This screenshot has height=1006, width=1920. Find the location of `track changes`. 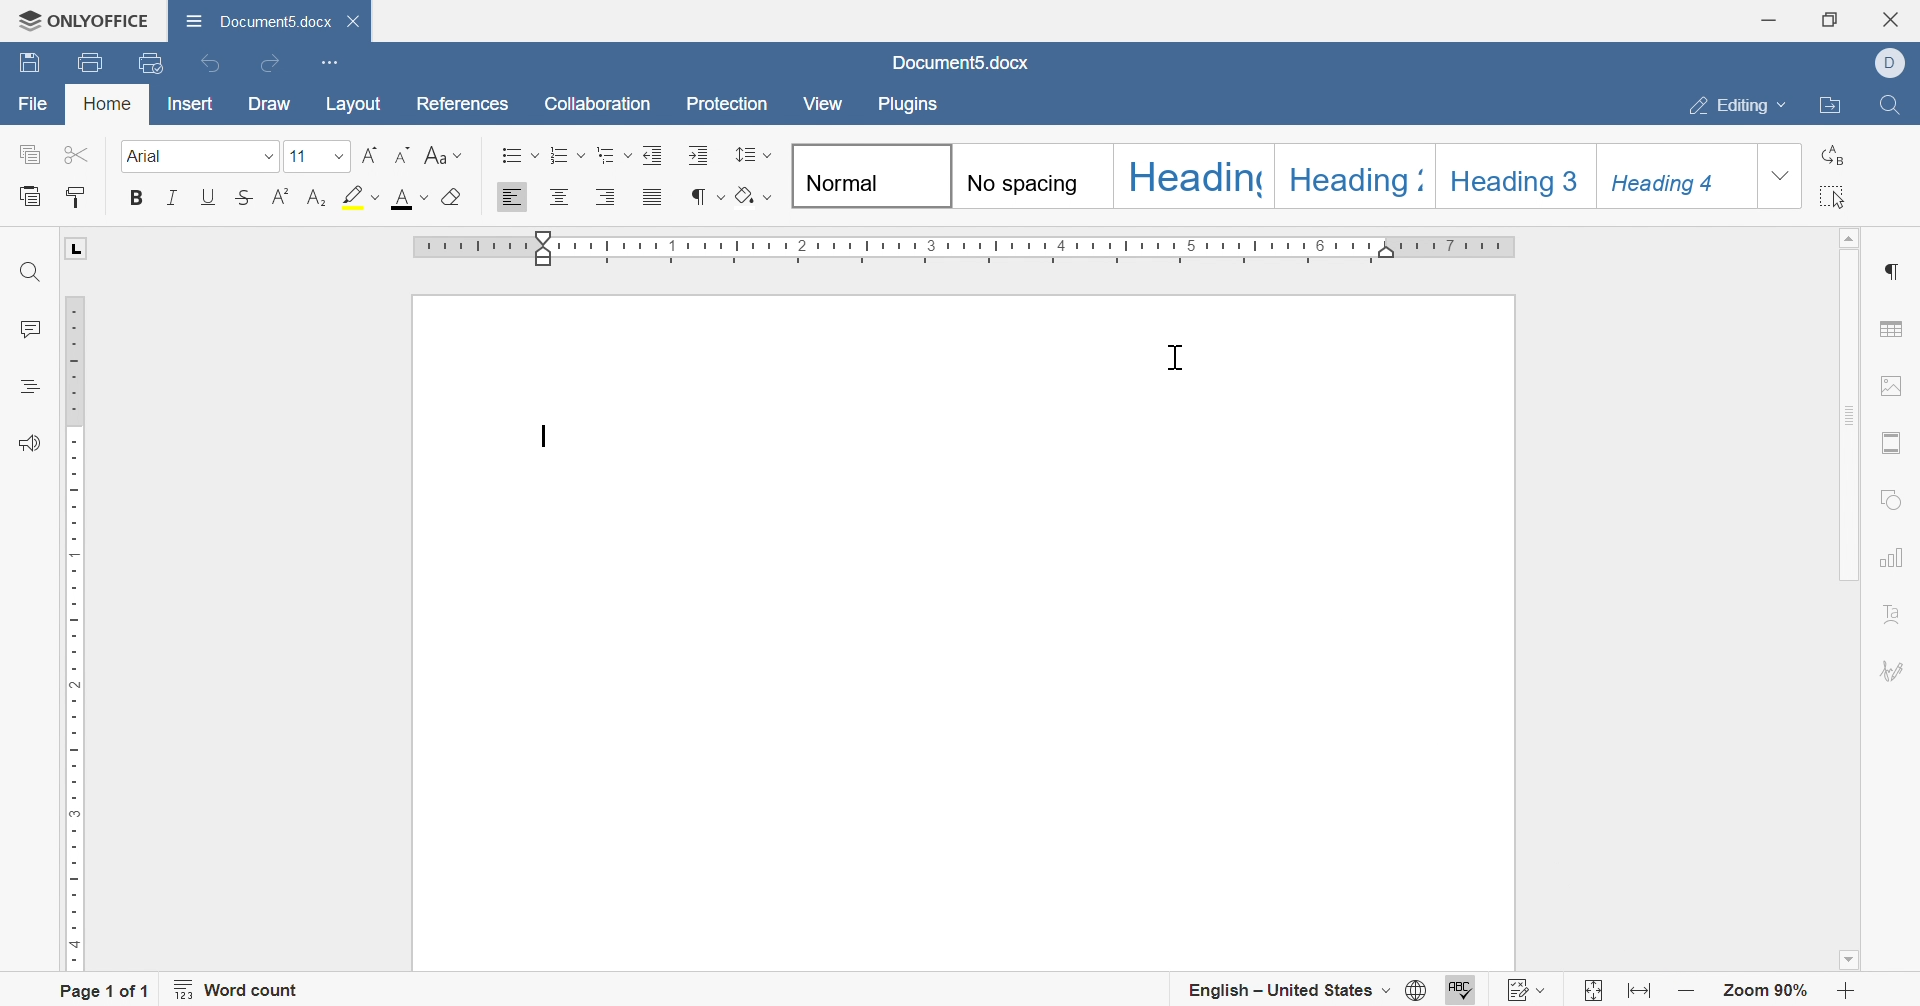

track changes is located at coordinates (1528, 990).